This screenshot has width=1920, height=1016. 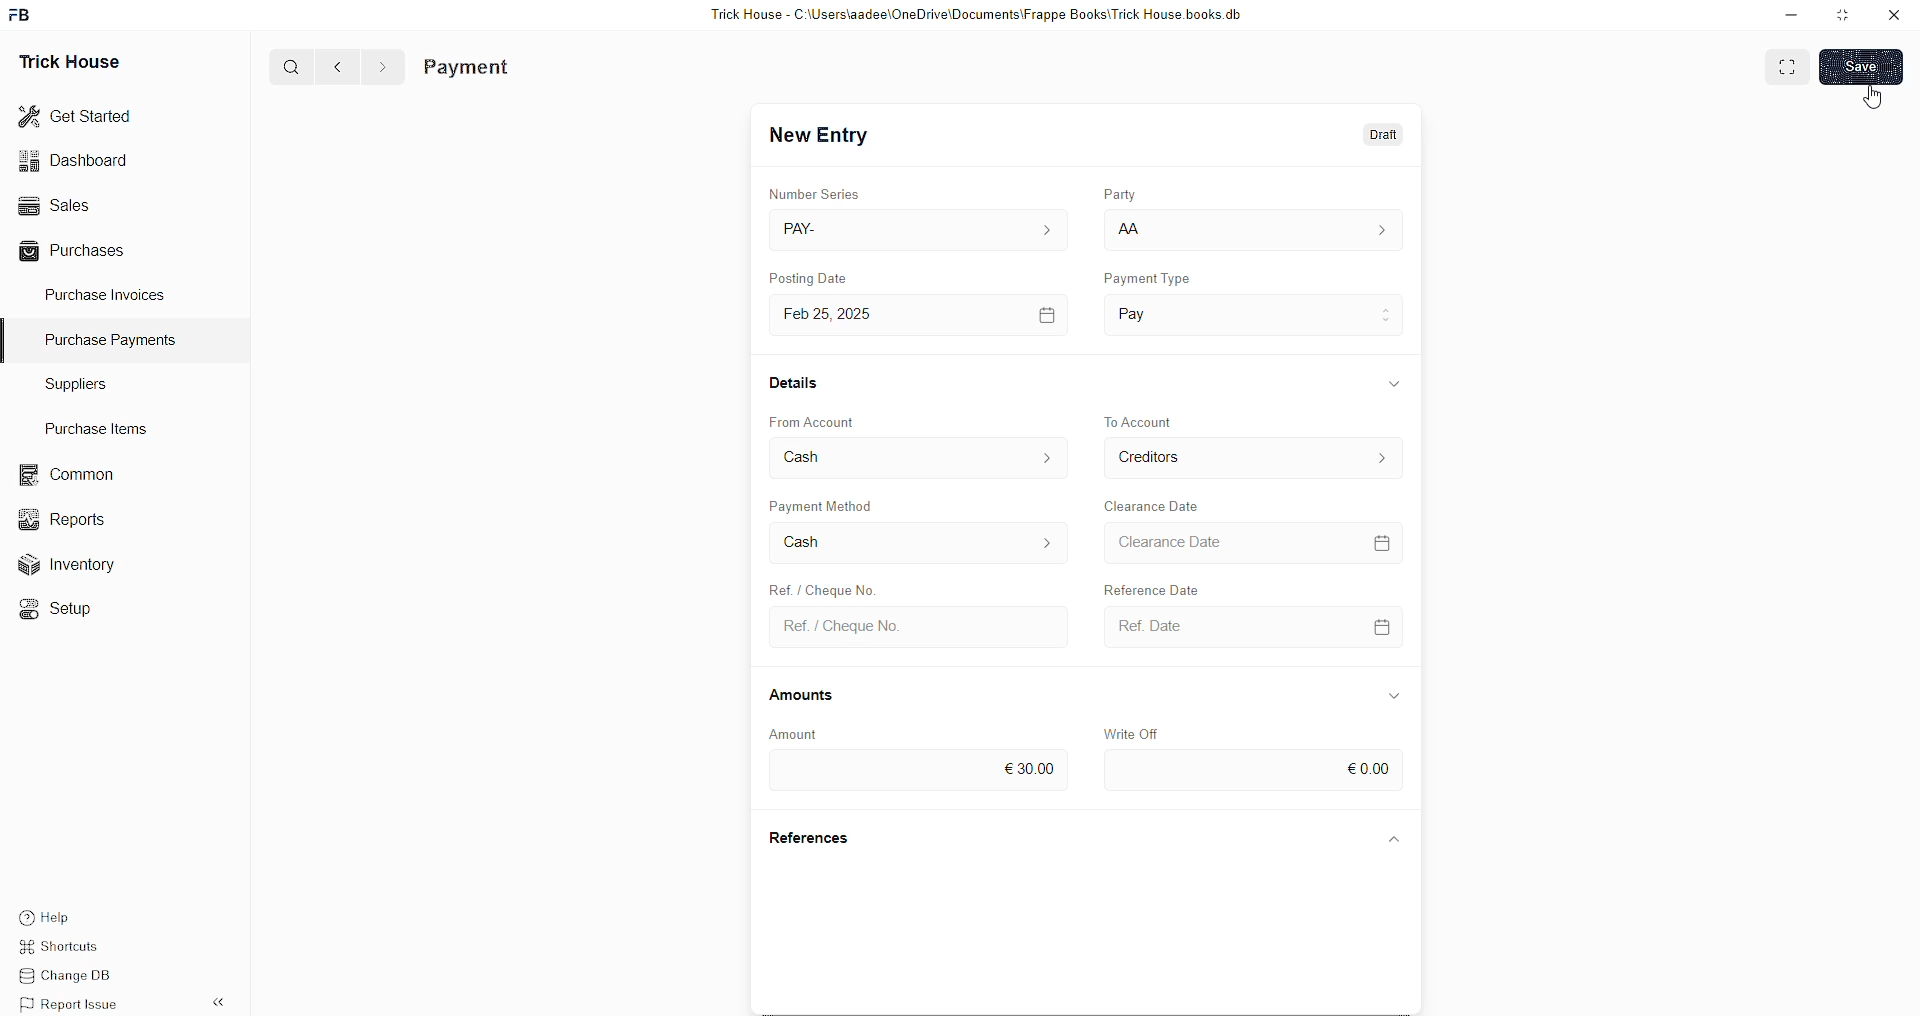 I want to click on Cash, so click(x=820, y=456).